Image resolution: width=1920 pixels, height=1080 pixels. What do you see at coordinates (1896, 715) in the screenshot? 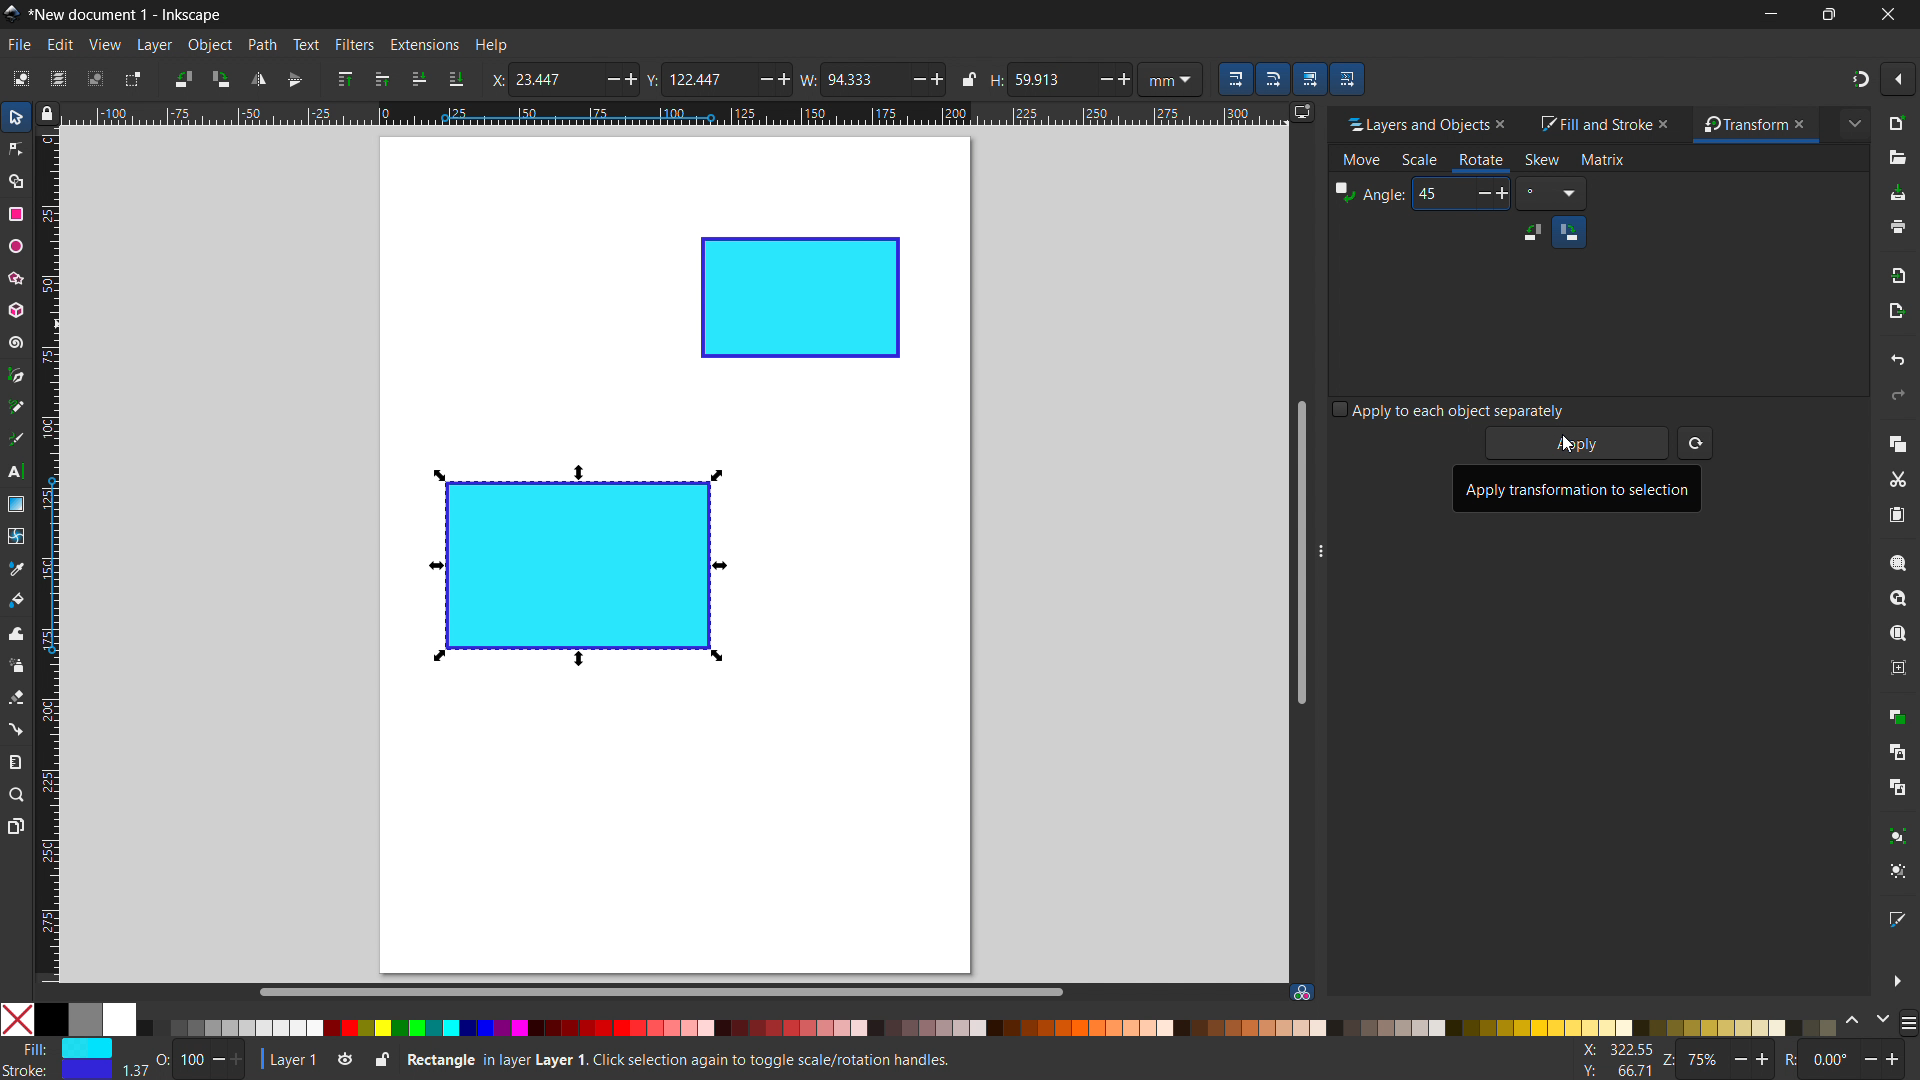
I see `duplicate` at bounding box center [1896, 715].